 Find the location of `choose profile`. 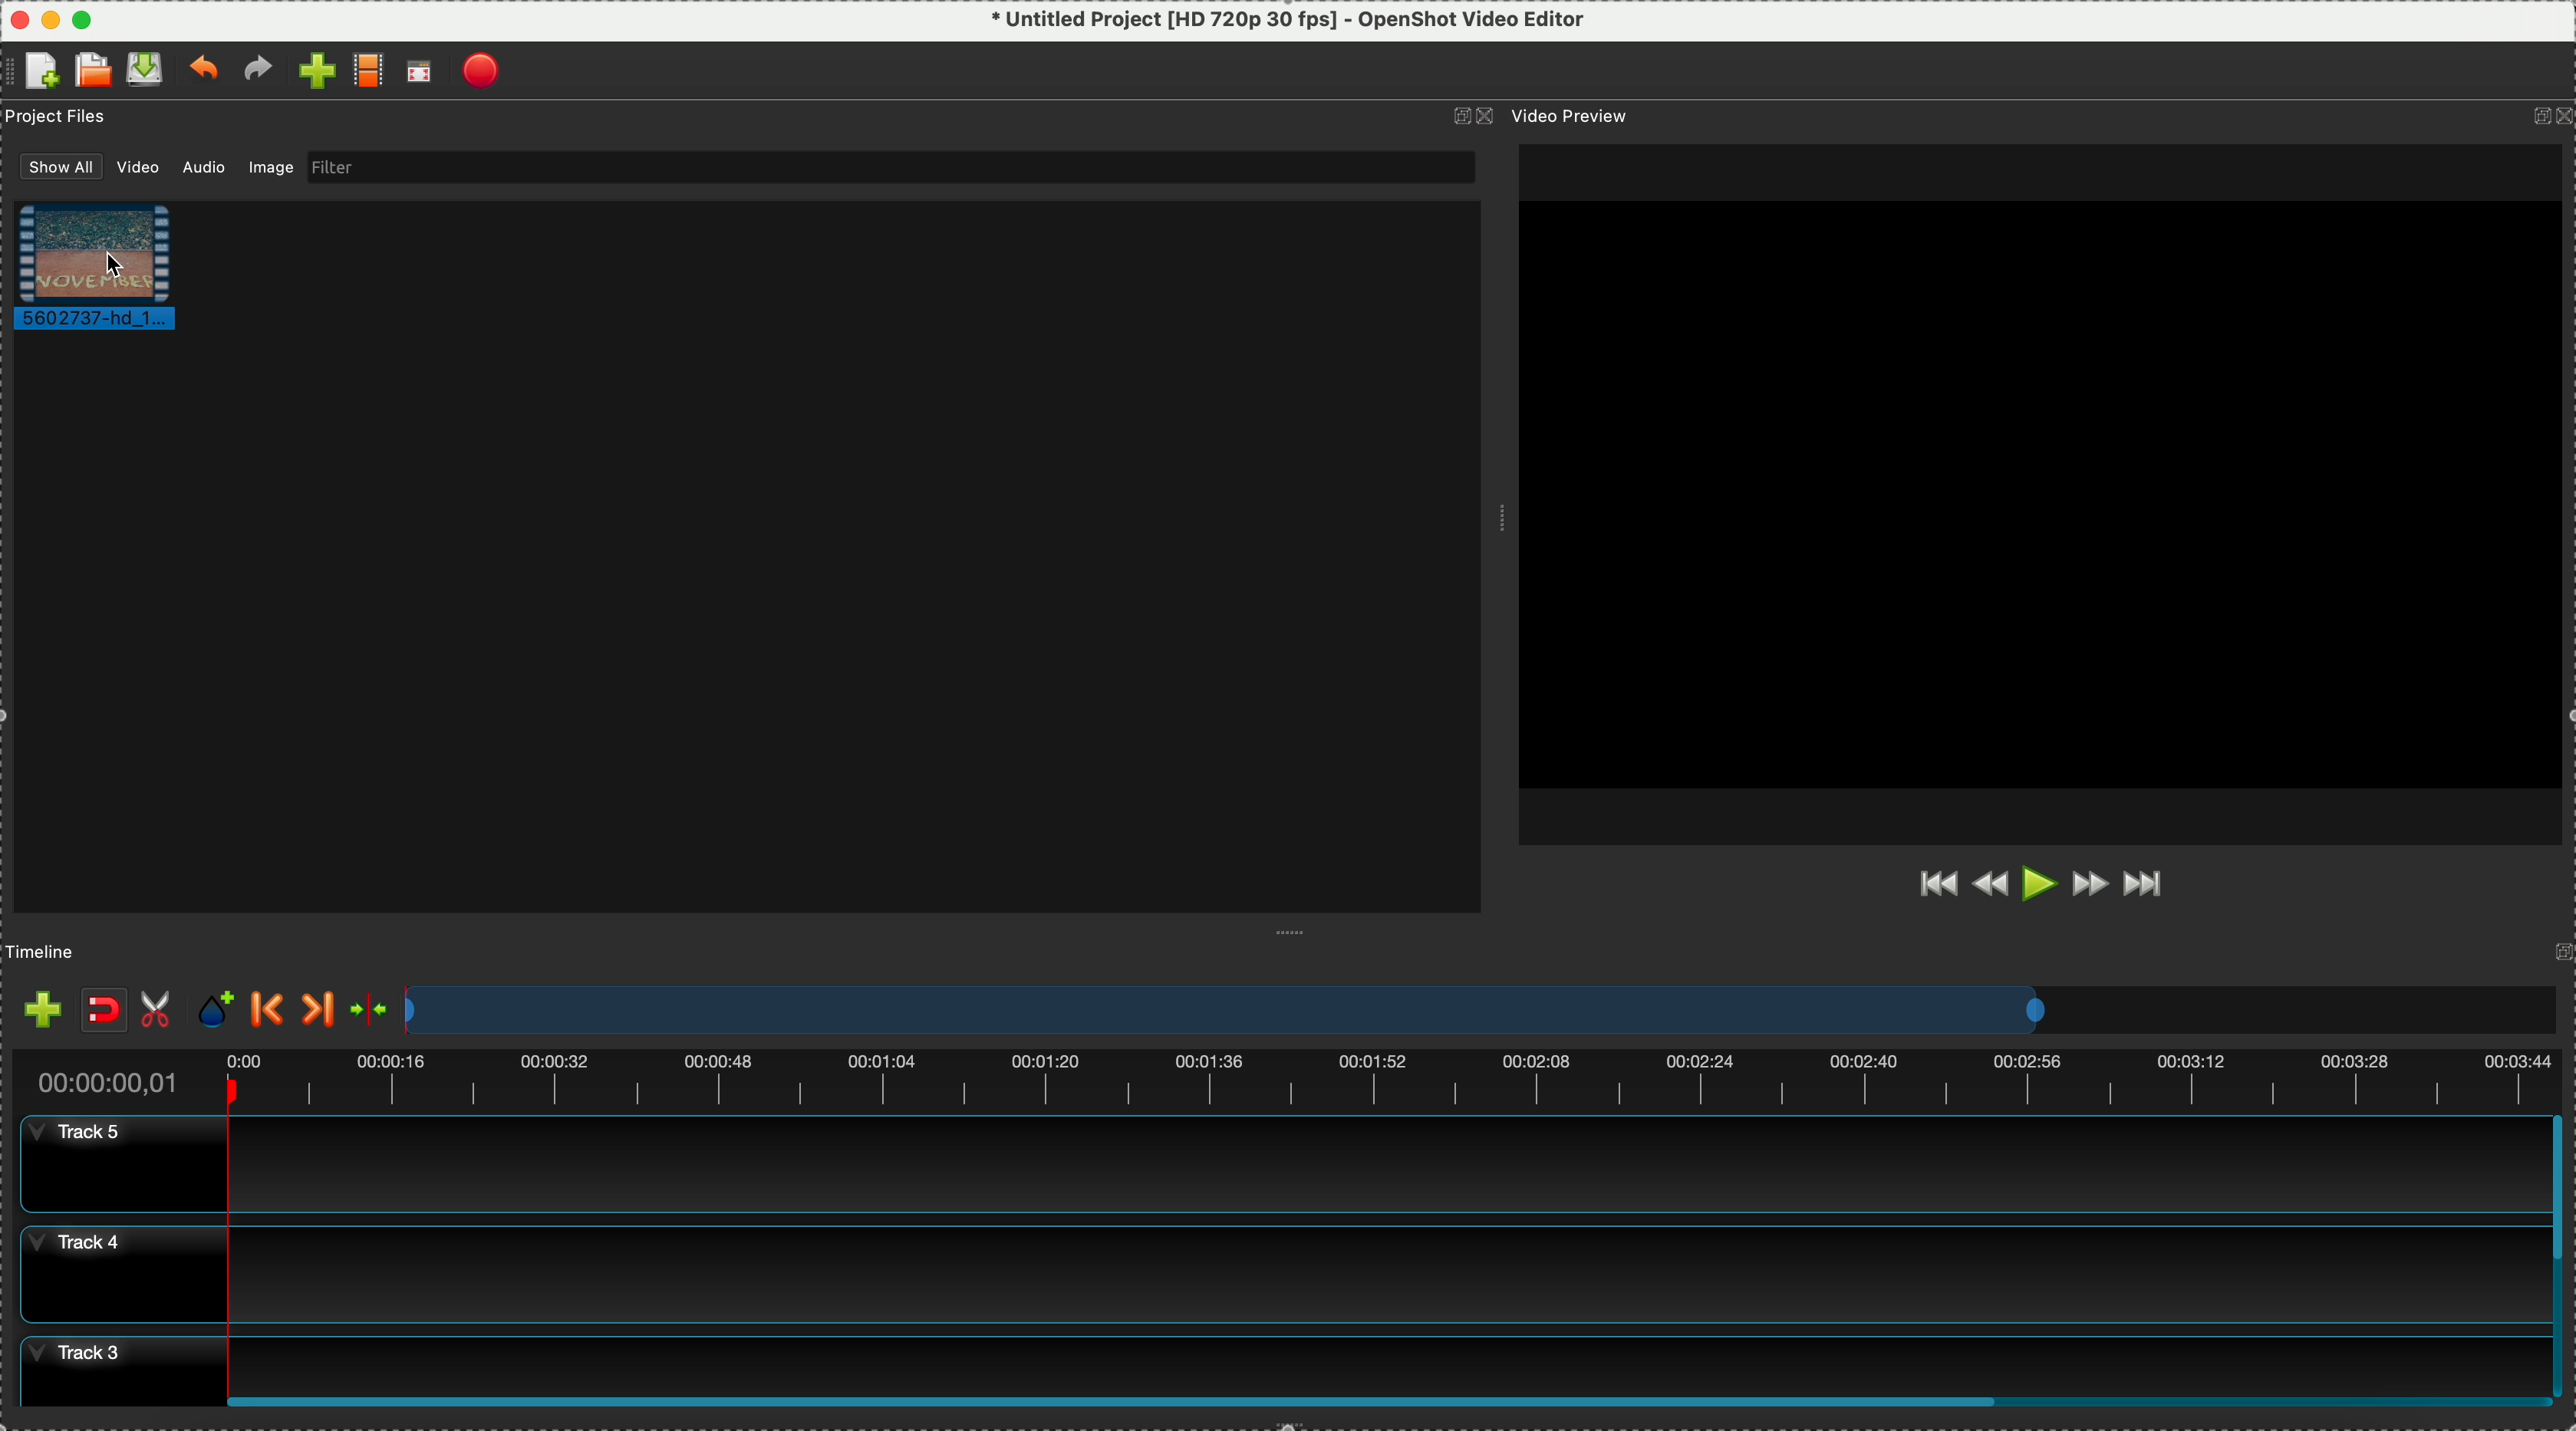

choose profile is located at coordinates (368, 72).